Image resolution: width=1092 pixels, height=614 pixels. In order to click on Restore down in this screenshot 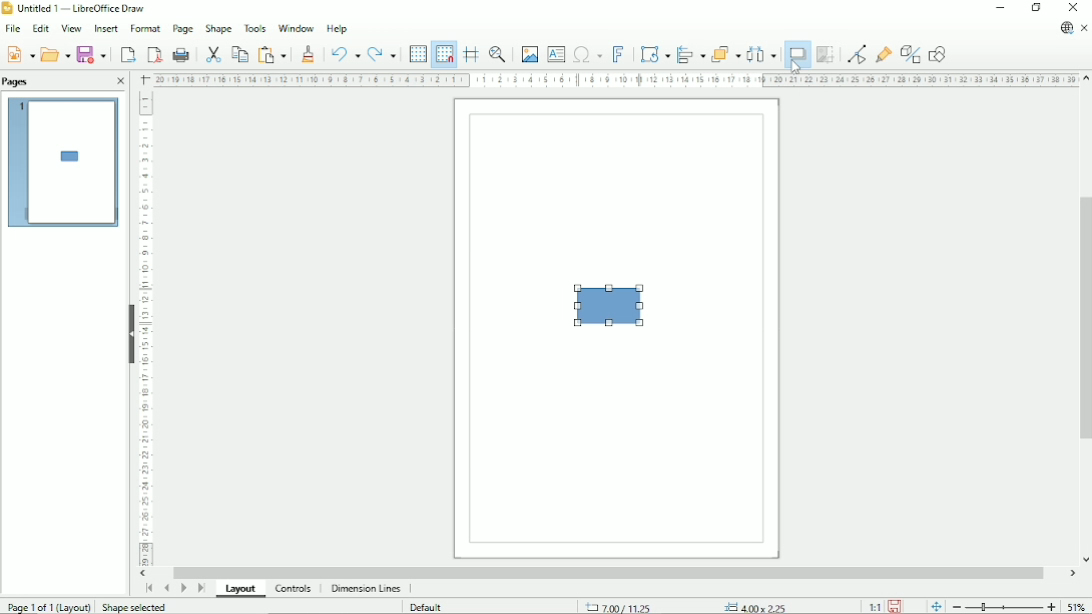, I will do `click(1038, 8)`.